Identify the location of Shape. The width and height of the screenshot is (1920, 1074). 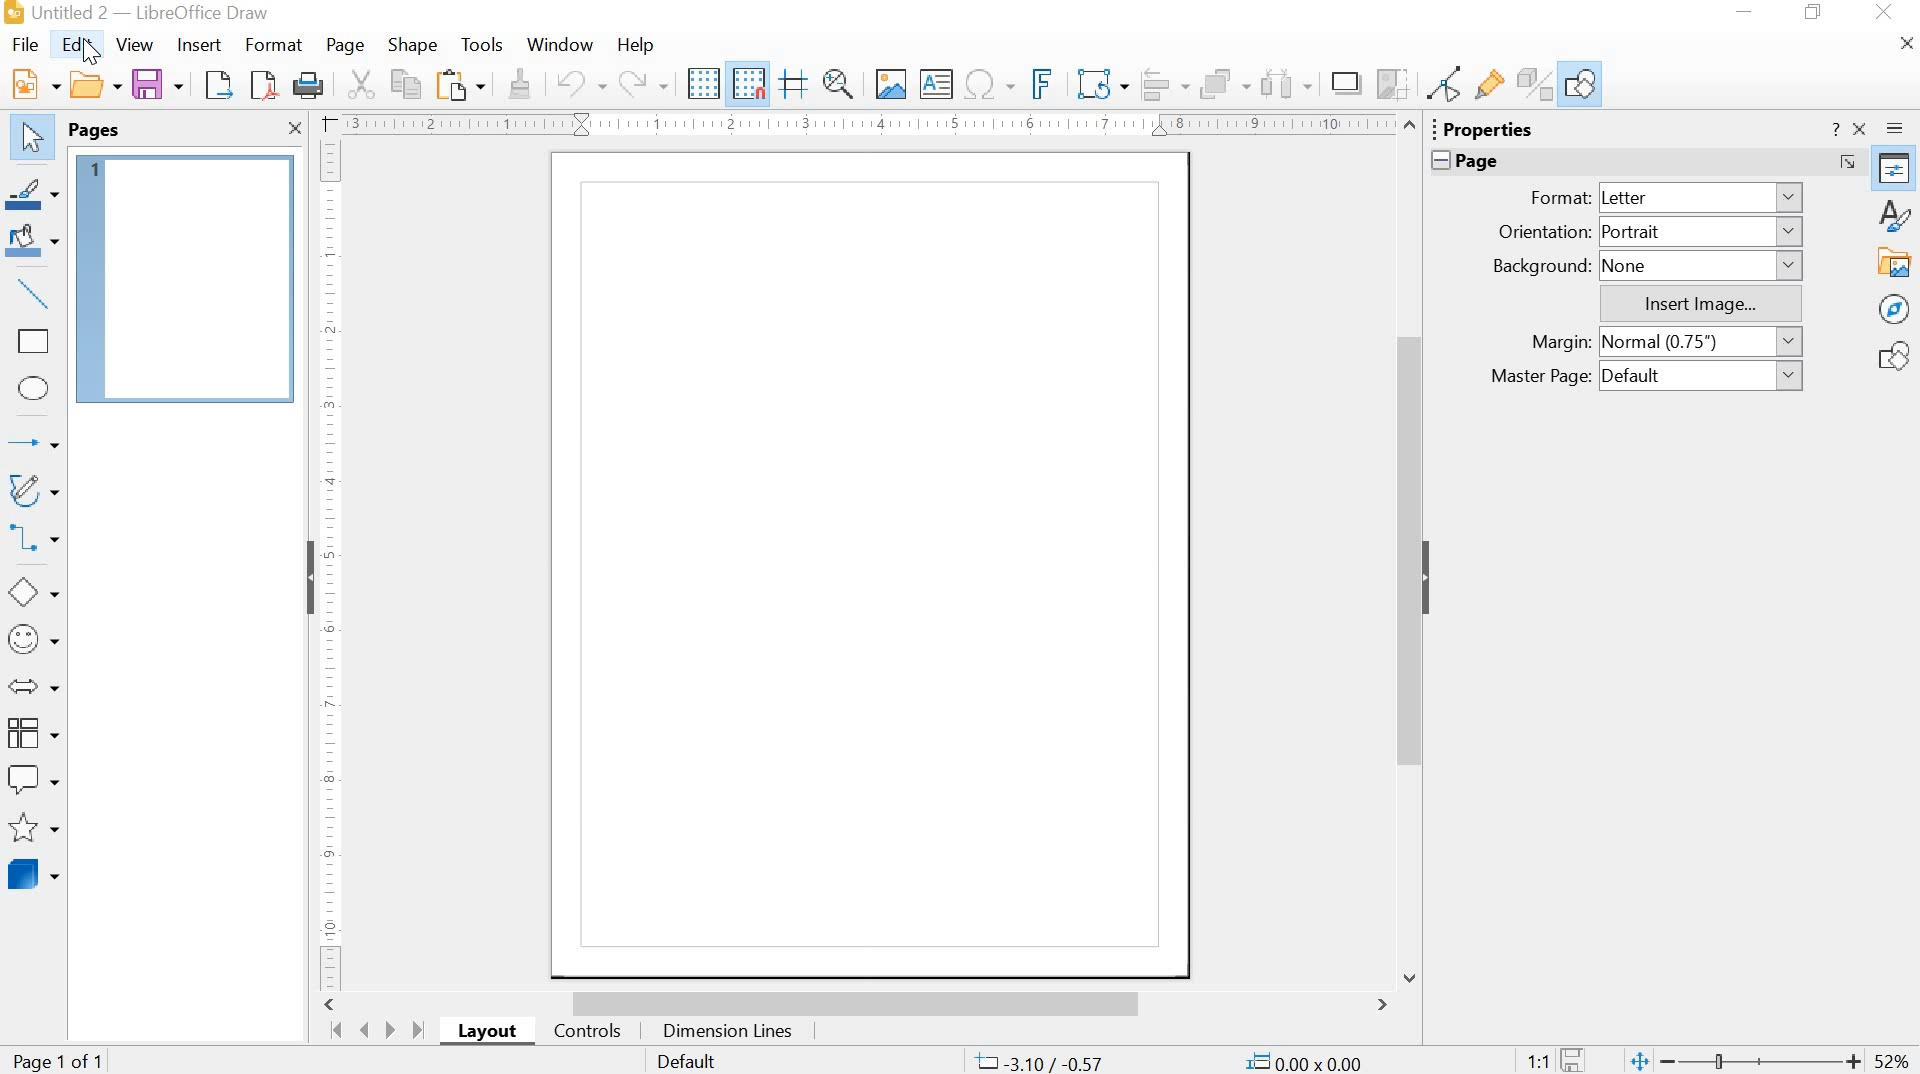
(414, 45).